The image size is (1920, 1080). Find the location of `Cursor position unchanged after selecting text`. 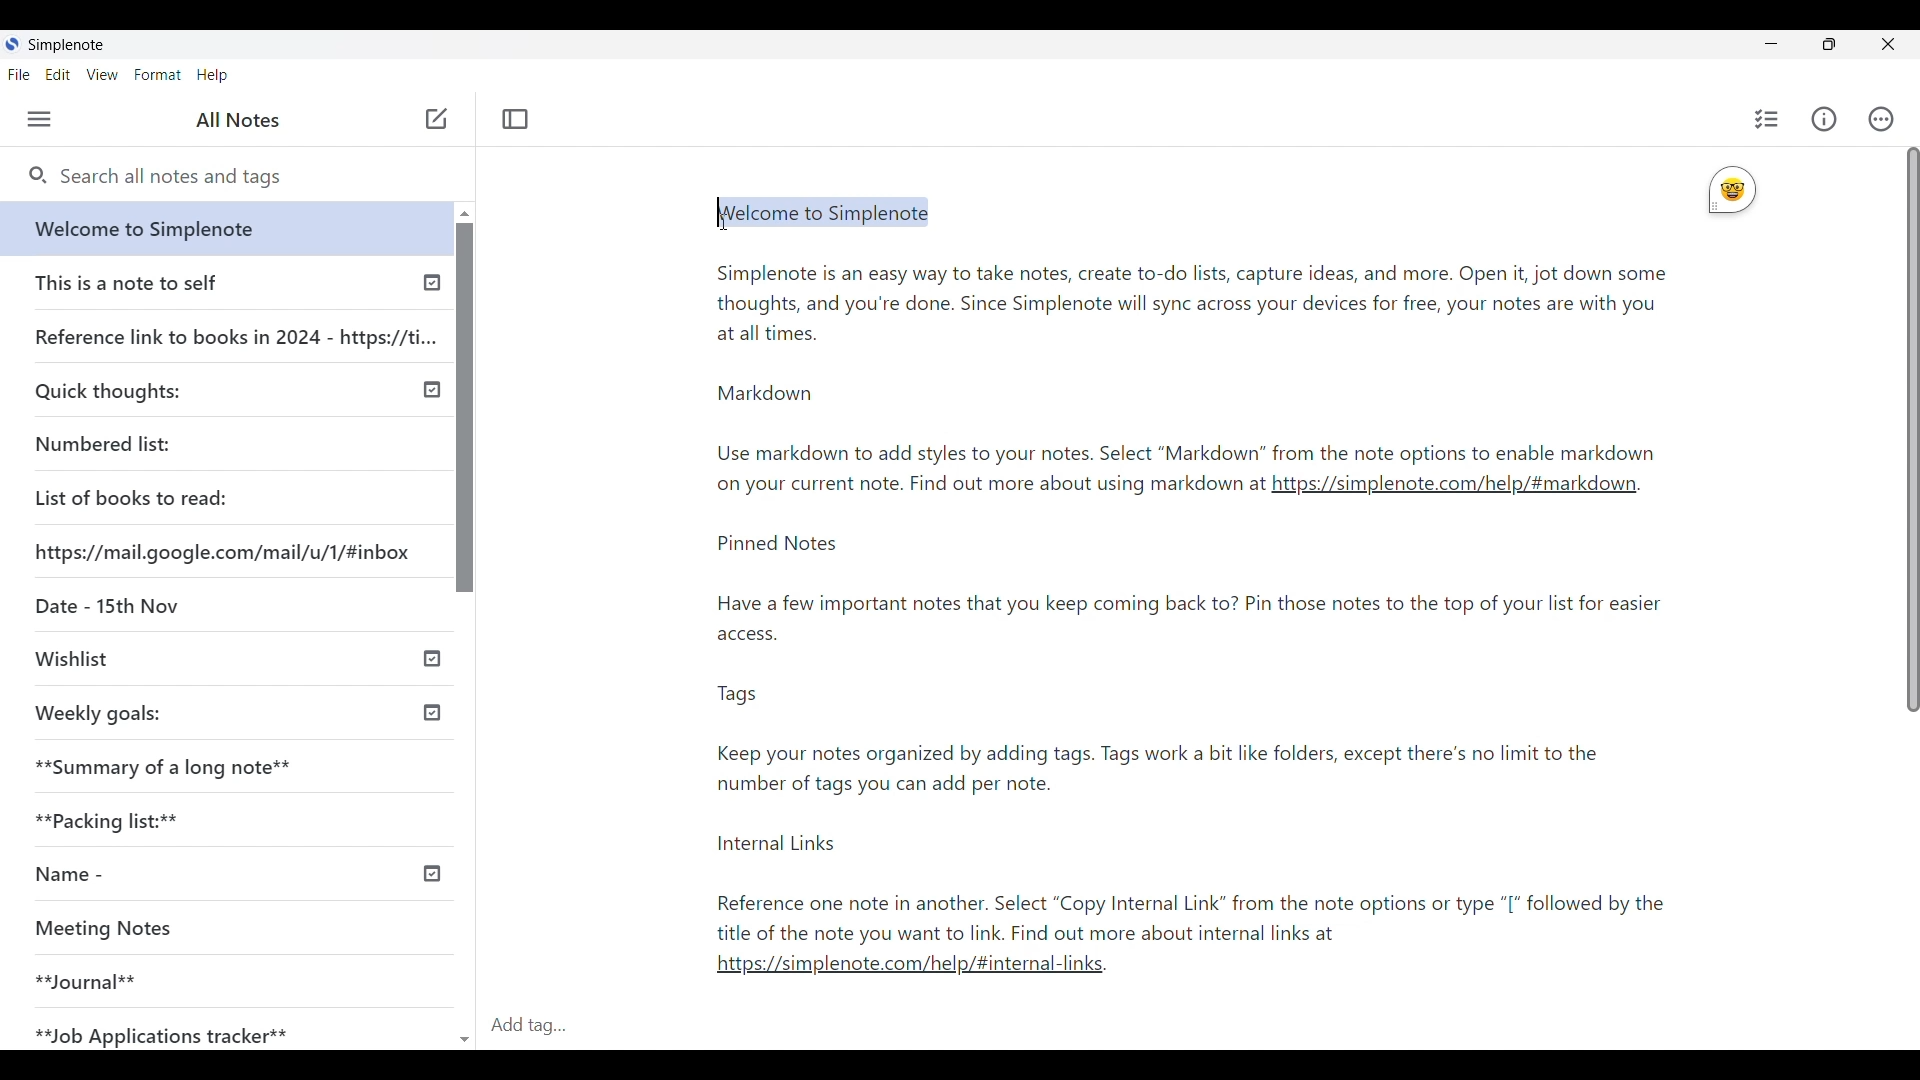

Cursor position unchanged after selecting text is located at coordinates (729, 215).